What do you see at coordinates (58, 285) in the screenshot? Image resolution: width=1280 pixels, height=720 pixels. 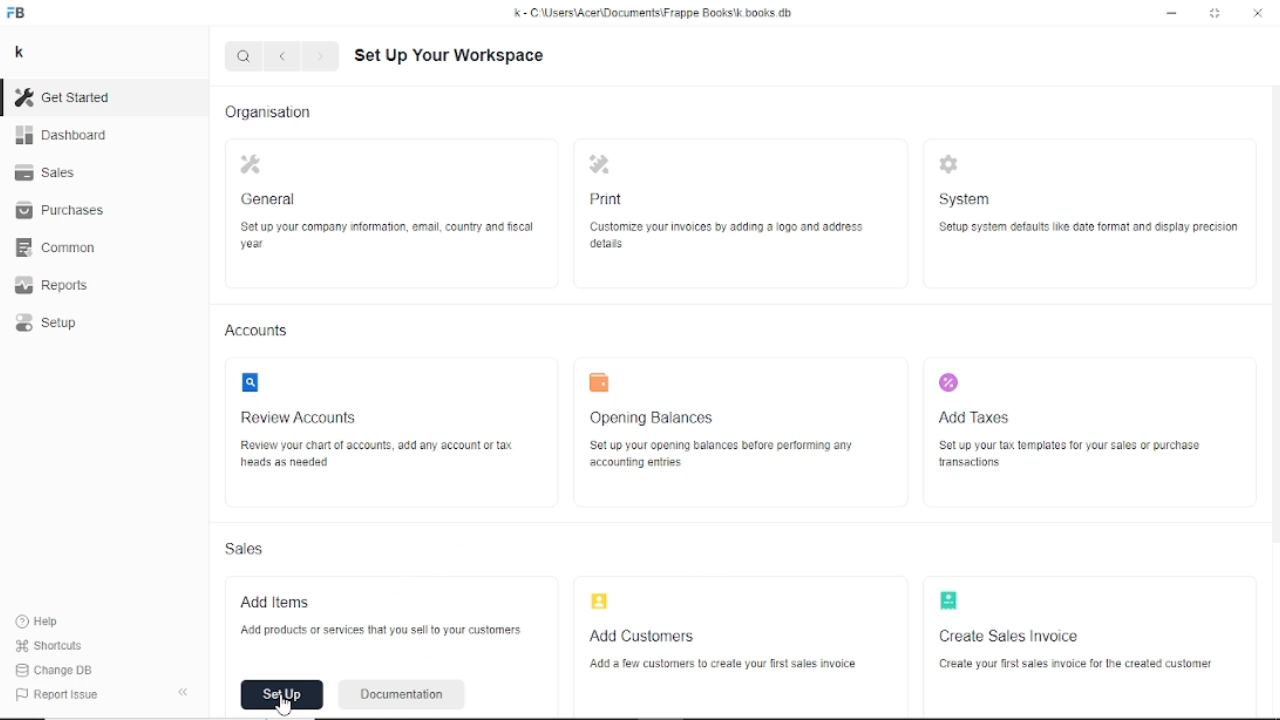 I see `Reports` at bounding box center [58, 285].